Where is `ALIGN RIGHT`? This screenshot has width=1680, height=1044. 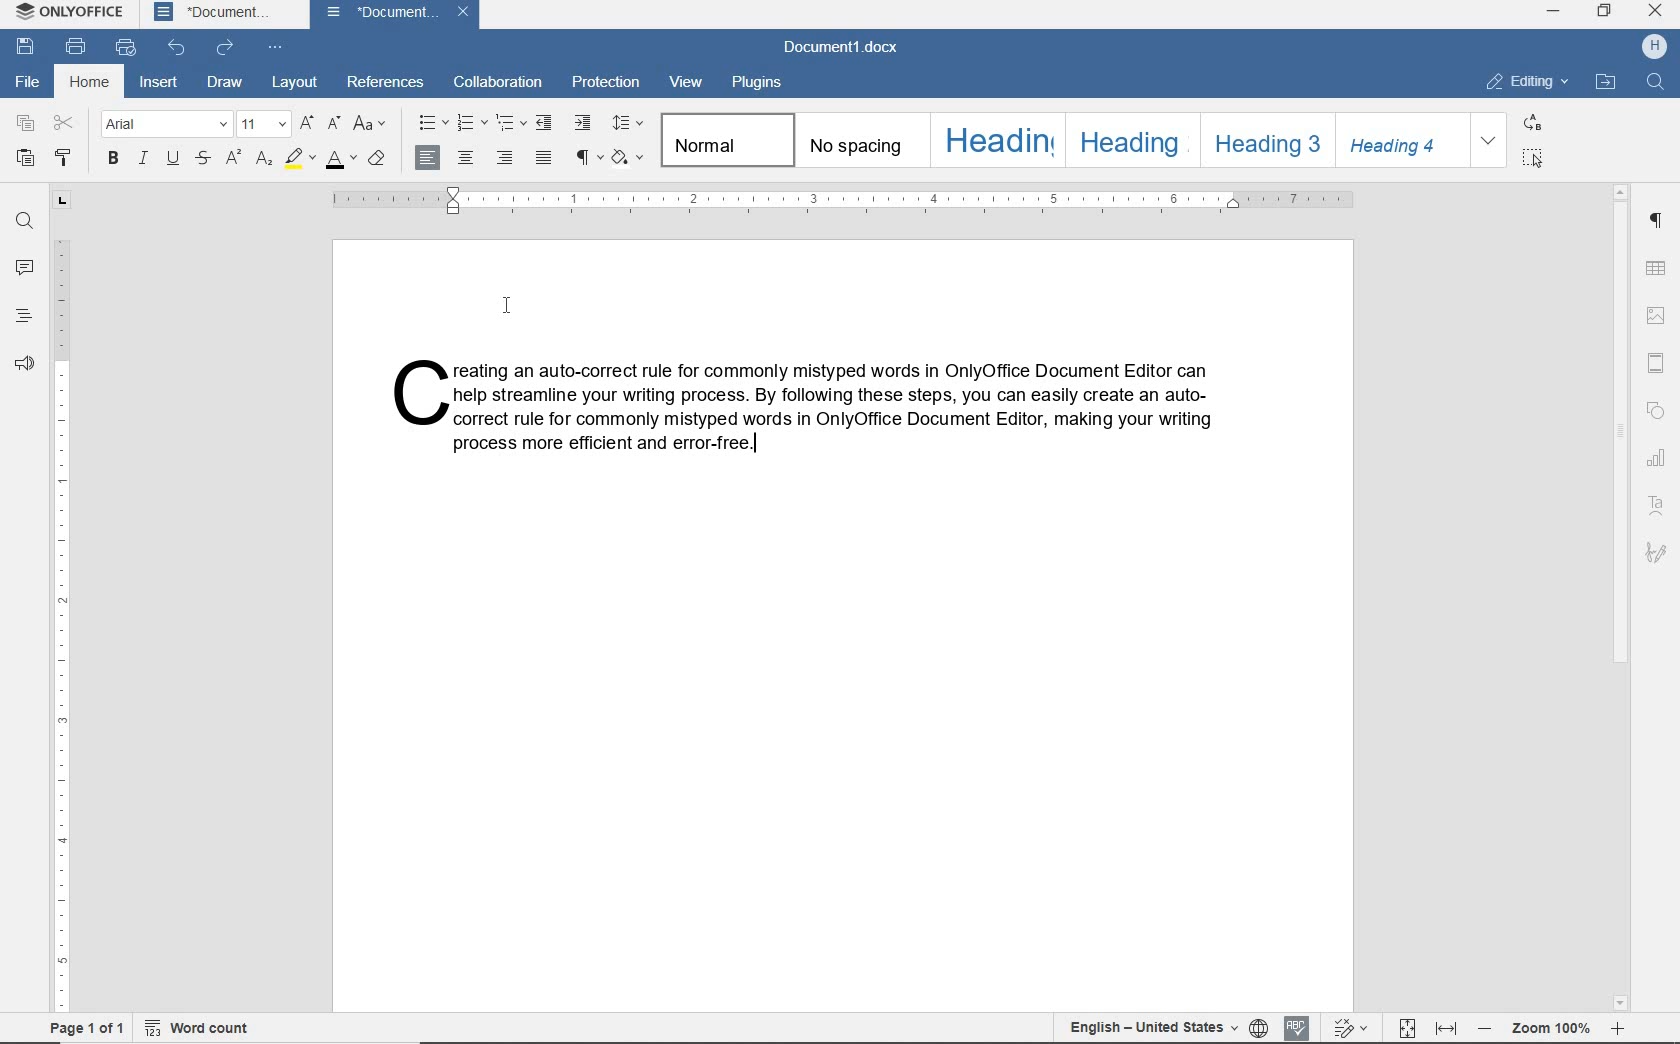
ALIGN RIGHT is located at coordinates (506, 157).